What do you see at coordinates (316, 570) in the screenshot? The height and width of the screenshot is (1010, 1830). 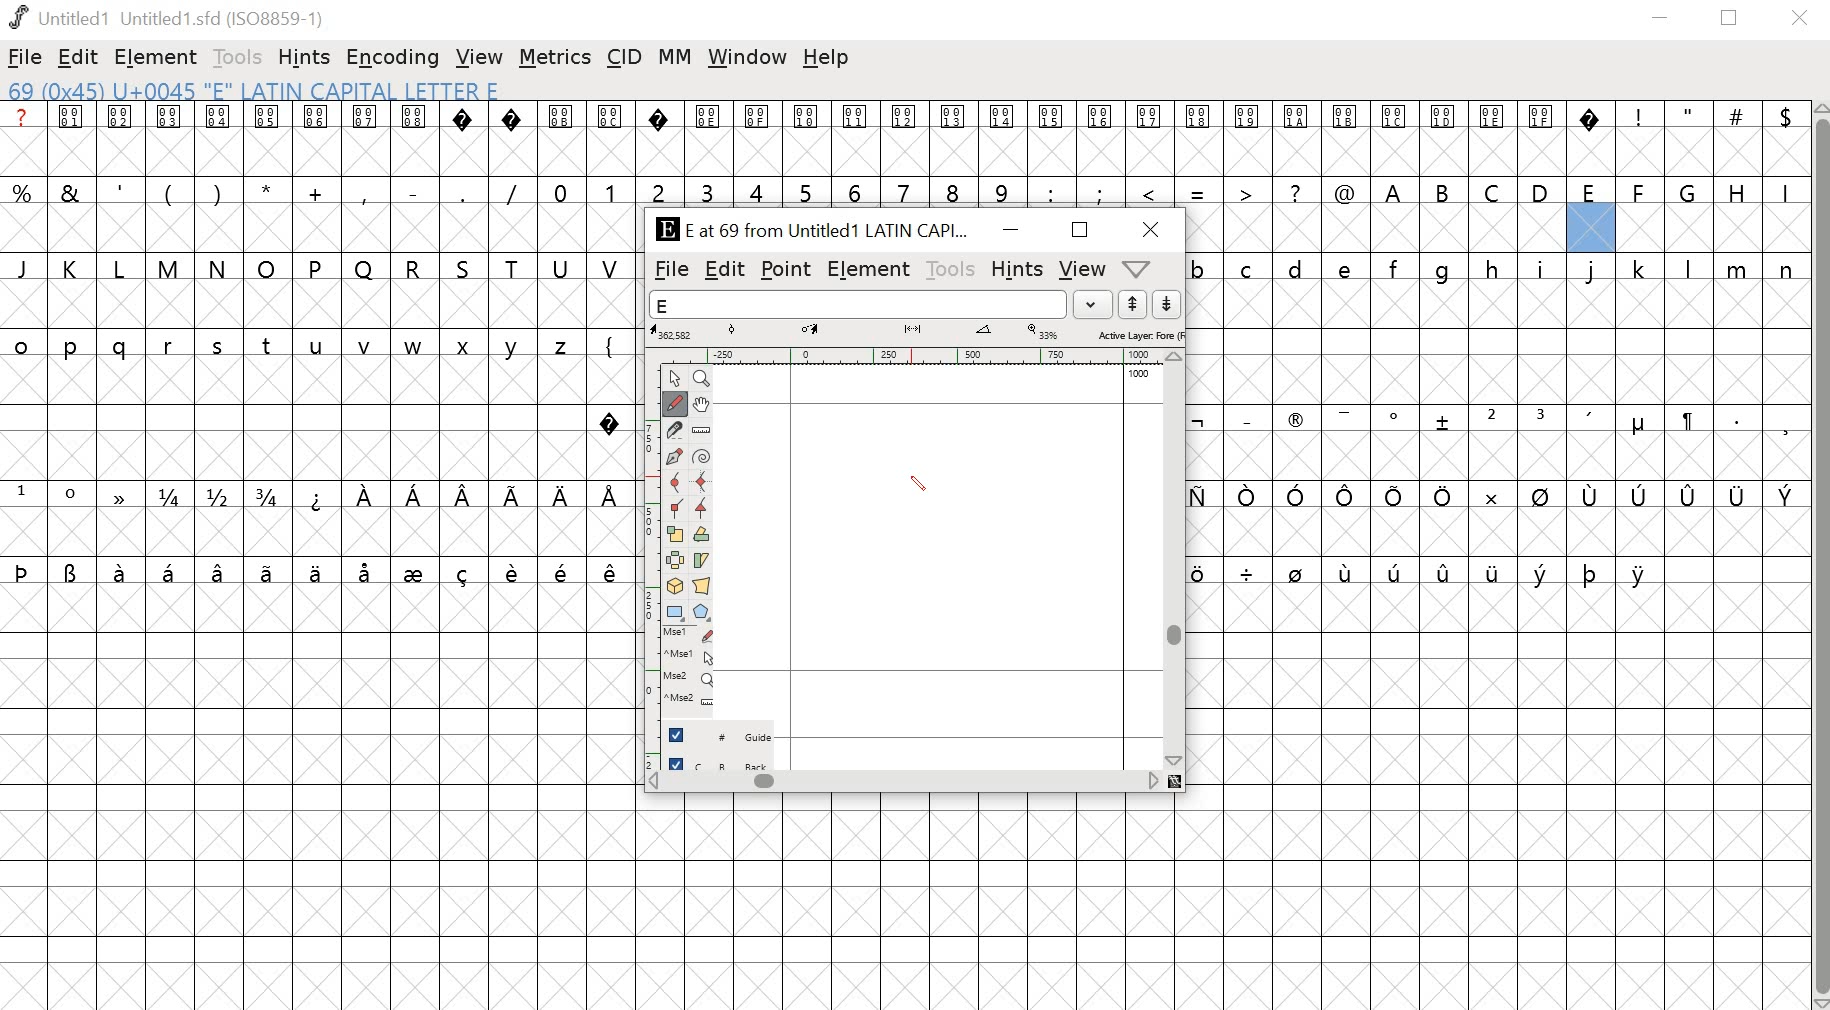 I see `special characters` at bounding box center [316, 570].